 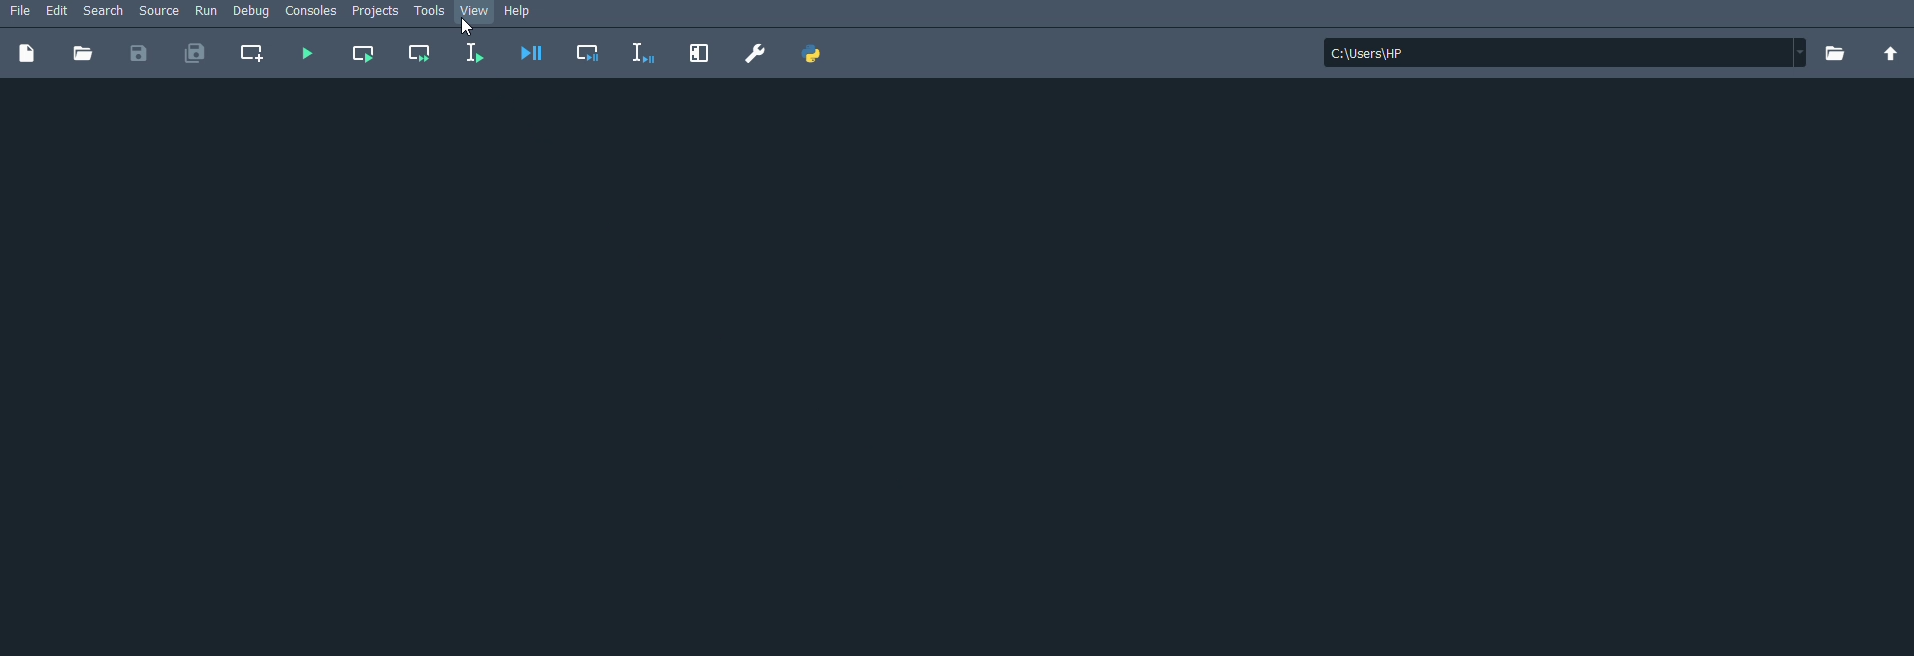 What do you see at coordinates (472, 54) in the screenshot?
I see `Run selection or current line` at bounding box center [472, 54].